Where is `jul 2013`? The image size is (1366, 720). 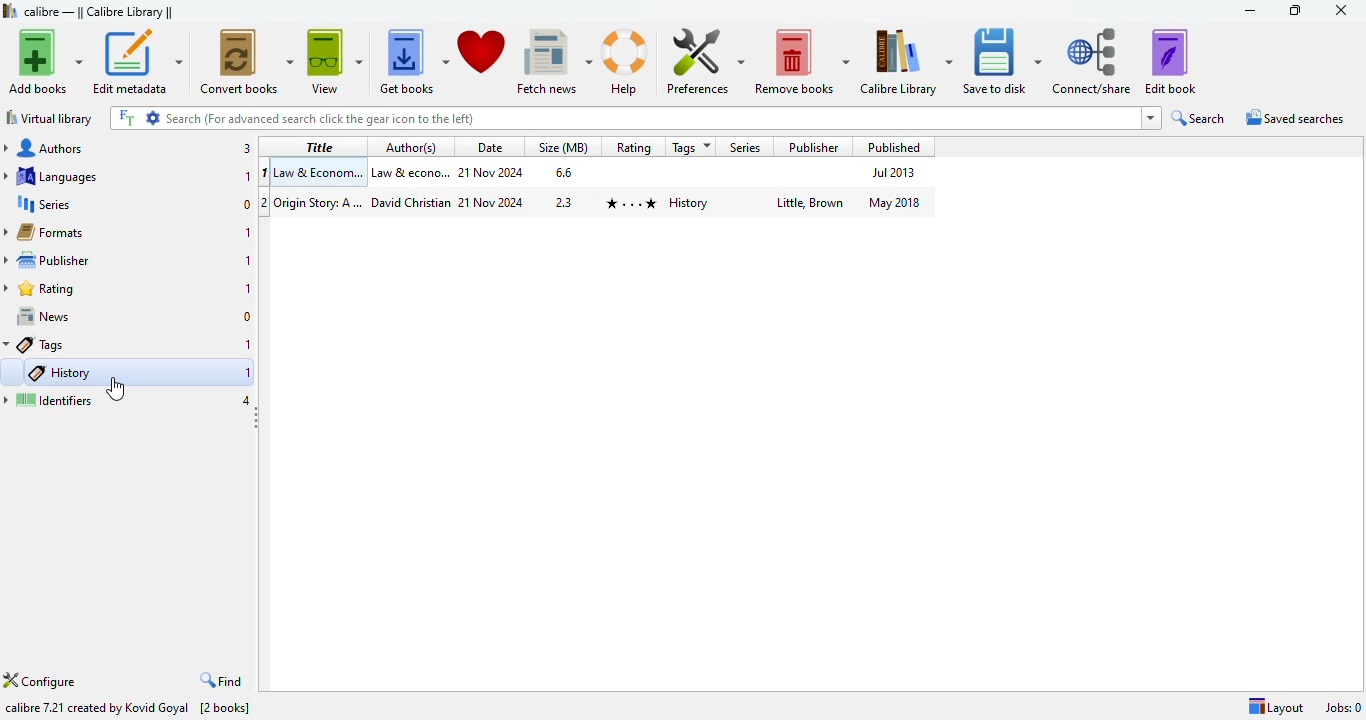
jul 2013 is located at coordinates (894, 172).